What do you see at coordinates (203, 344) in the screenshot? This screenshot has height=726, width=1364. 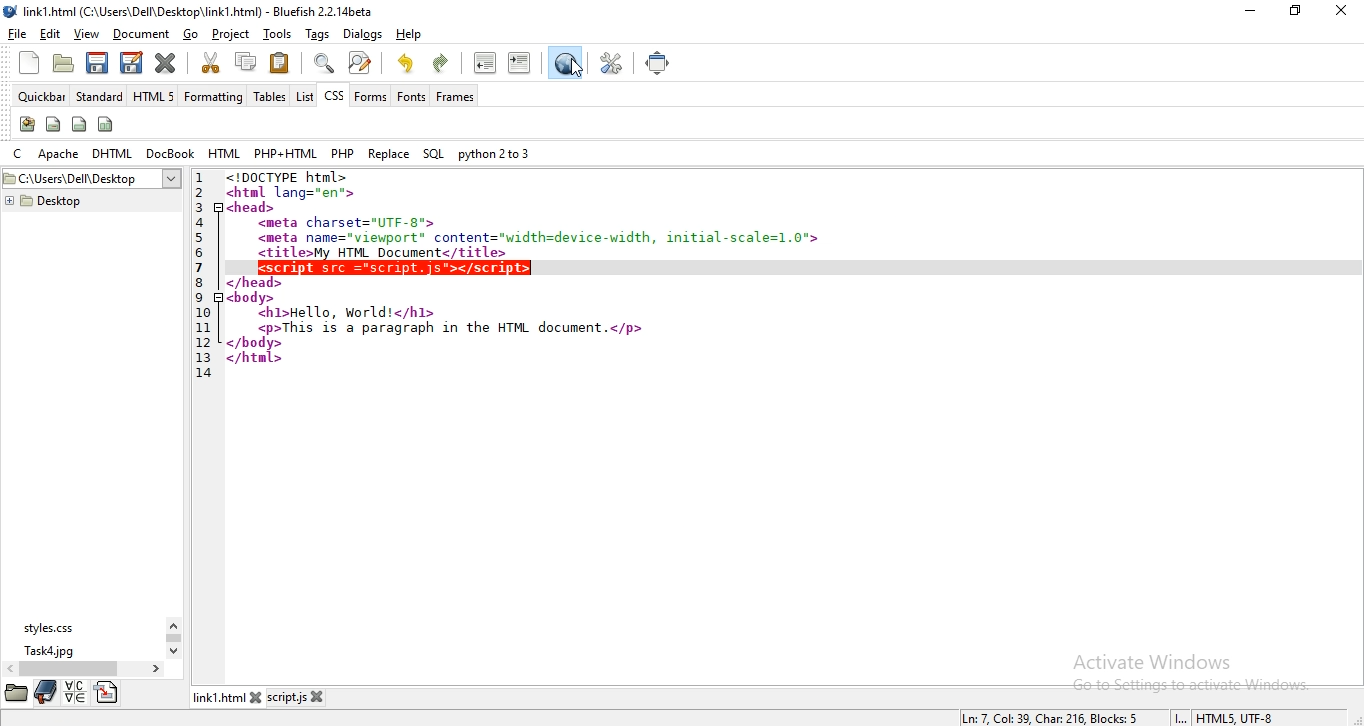 I see `12` at bounding box center [203, 344].